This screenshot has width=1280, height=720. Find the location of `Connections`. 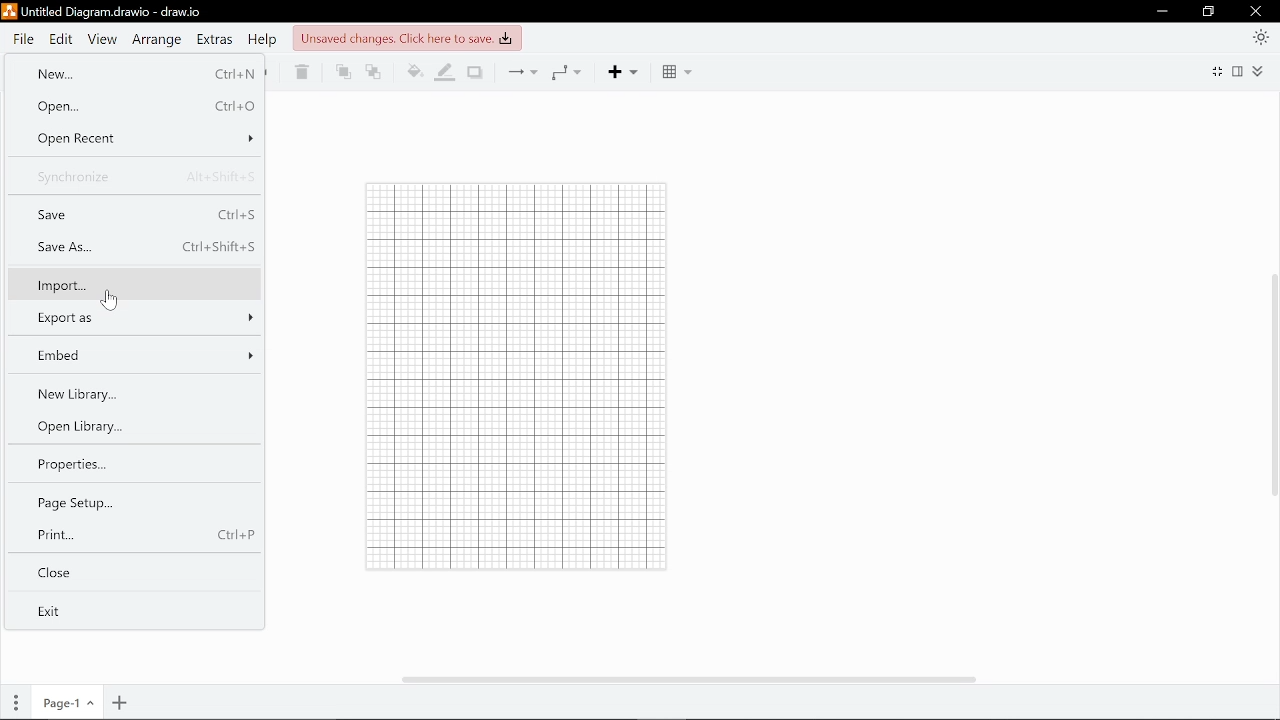

Connections is located at coordinates (525, 71).